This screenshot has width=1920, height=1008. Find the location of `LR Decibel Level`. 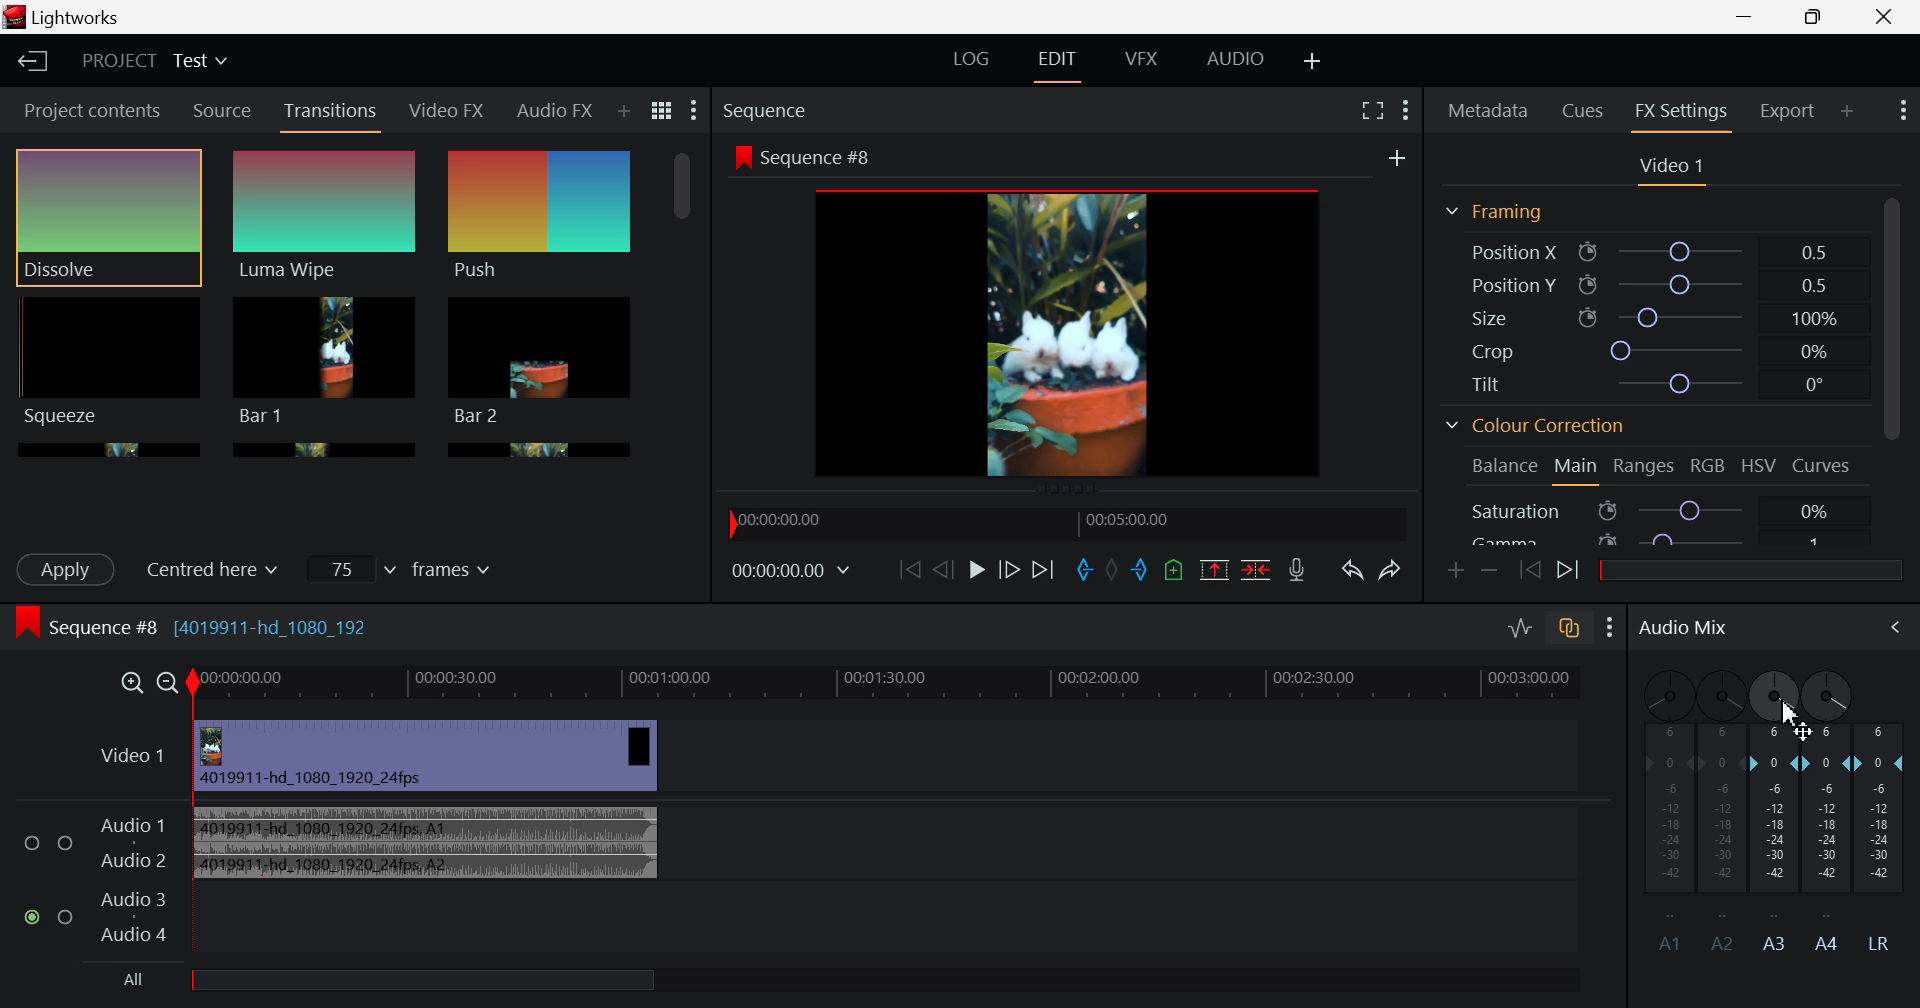

LR Decibel Level is located at coordinates (1886, 836).